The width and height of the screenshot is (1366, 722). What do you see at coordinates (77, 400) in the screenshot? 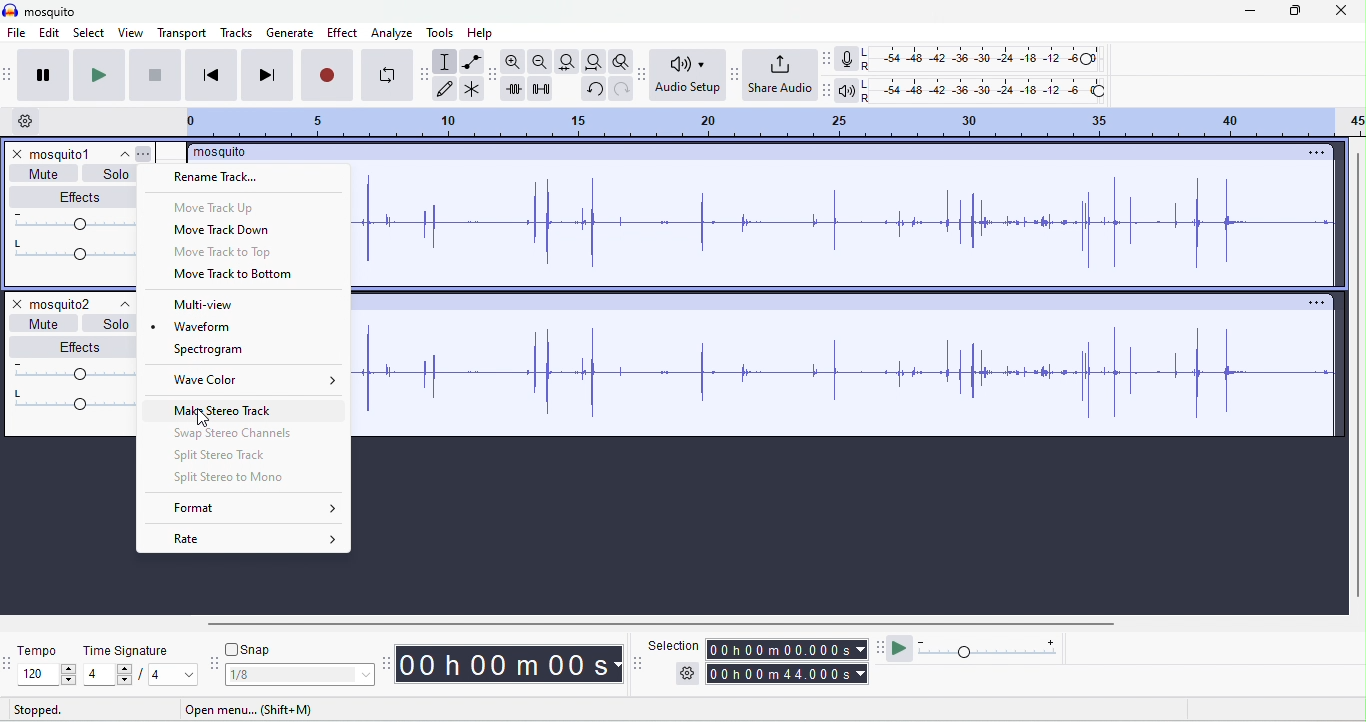
I see `pan` at bounding box center [77, 400].